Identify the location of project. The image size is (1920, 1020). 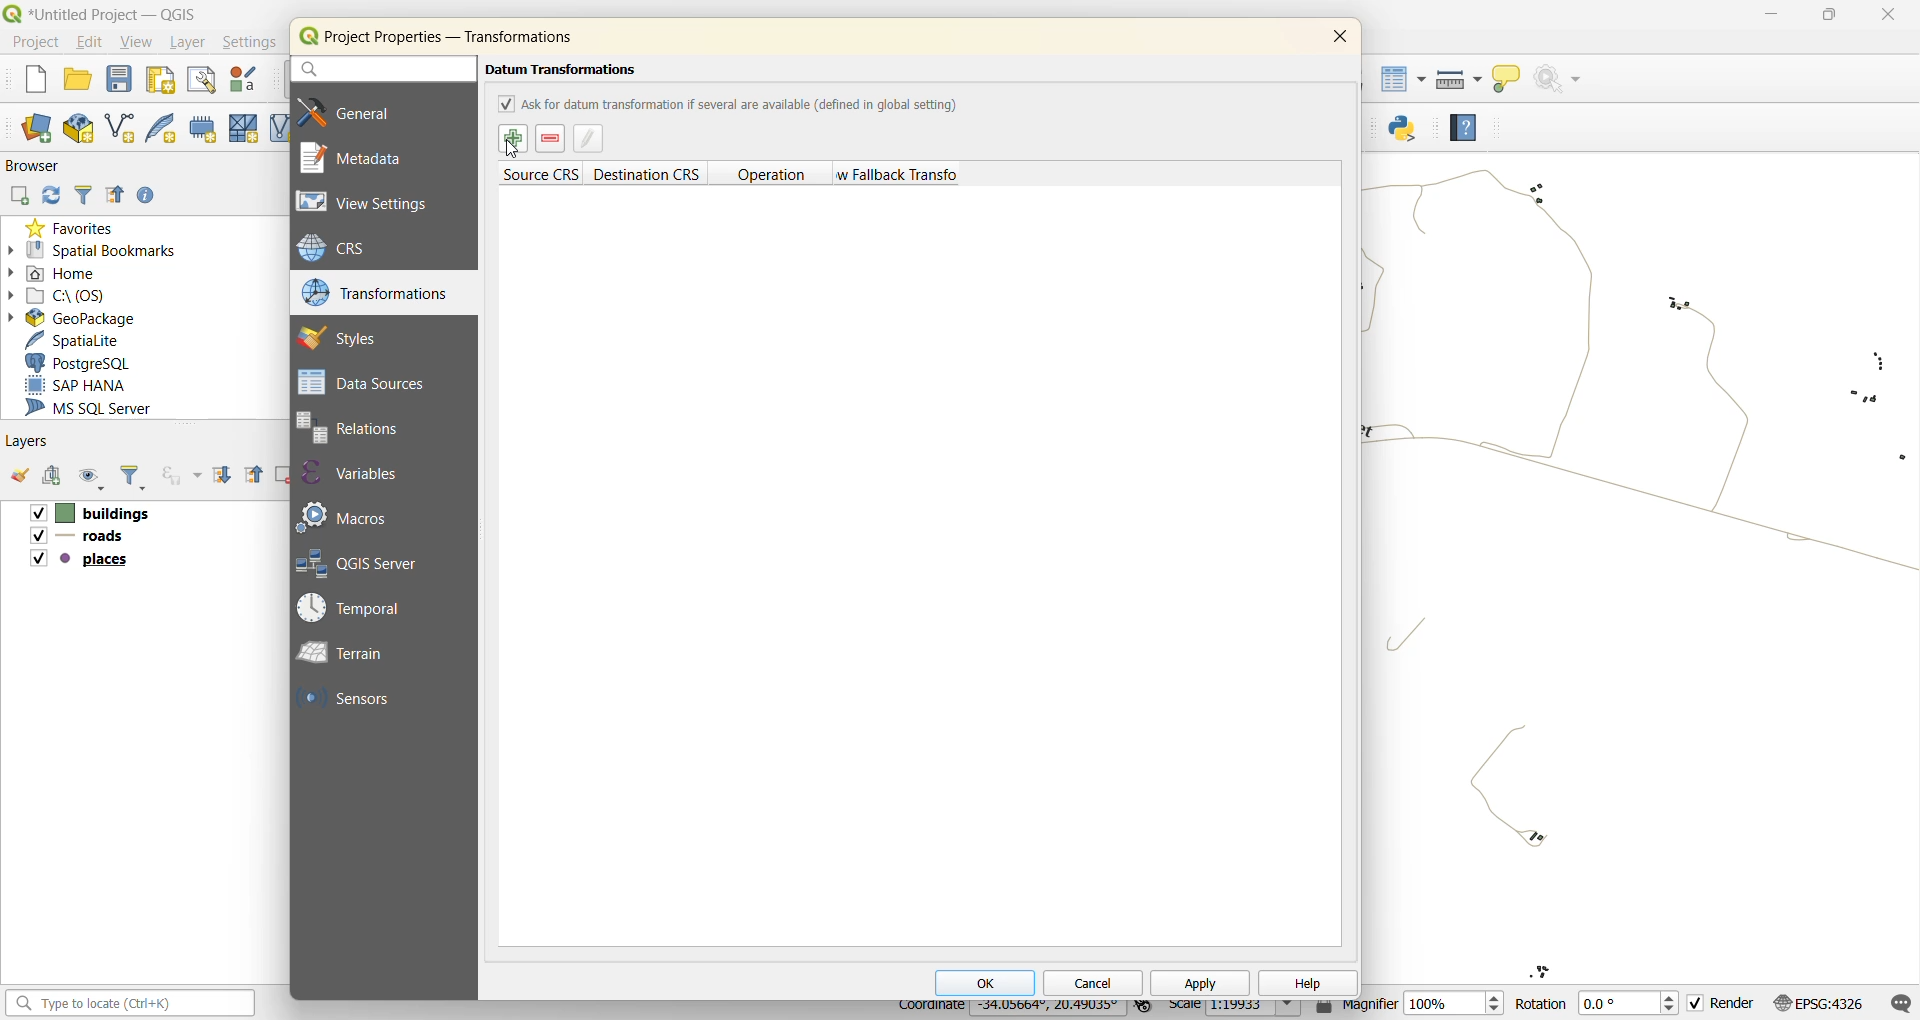
(32, 40).